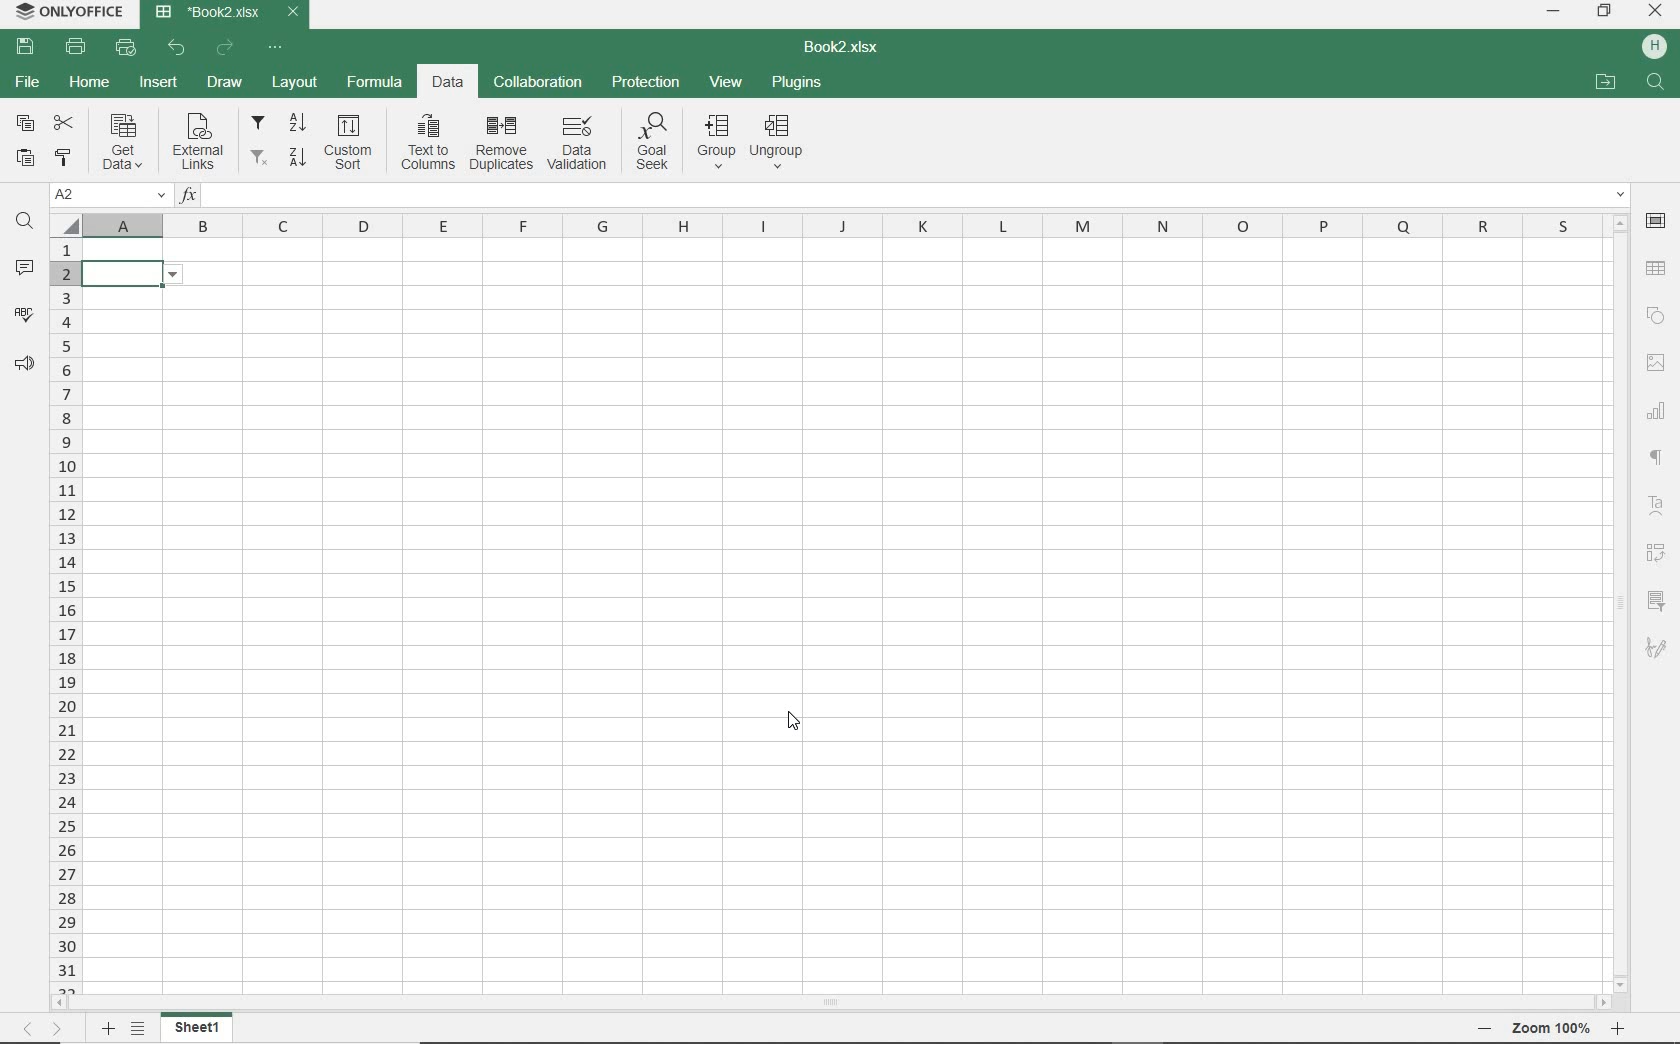  Describe the element at coordinates (23, 46) in the screenshot. I see `SAVE` at that location.